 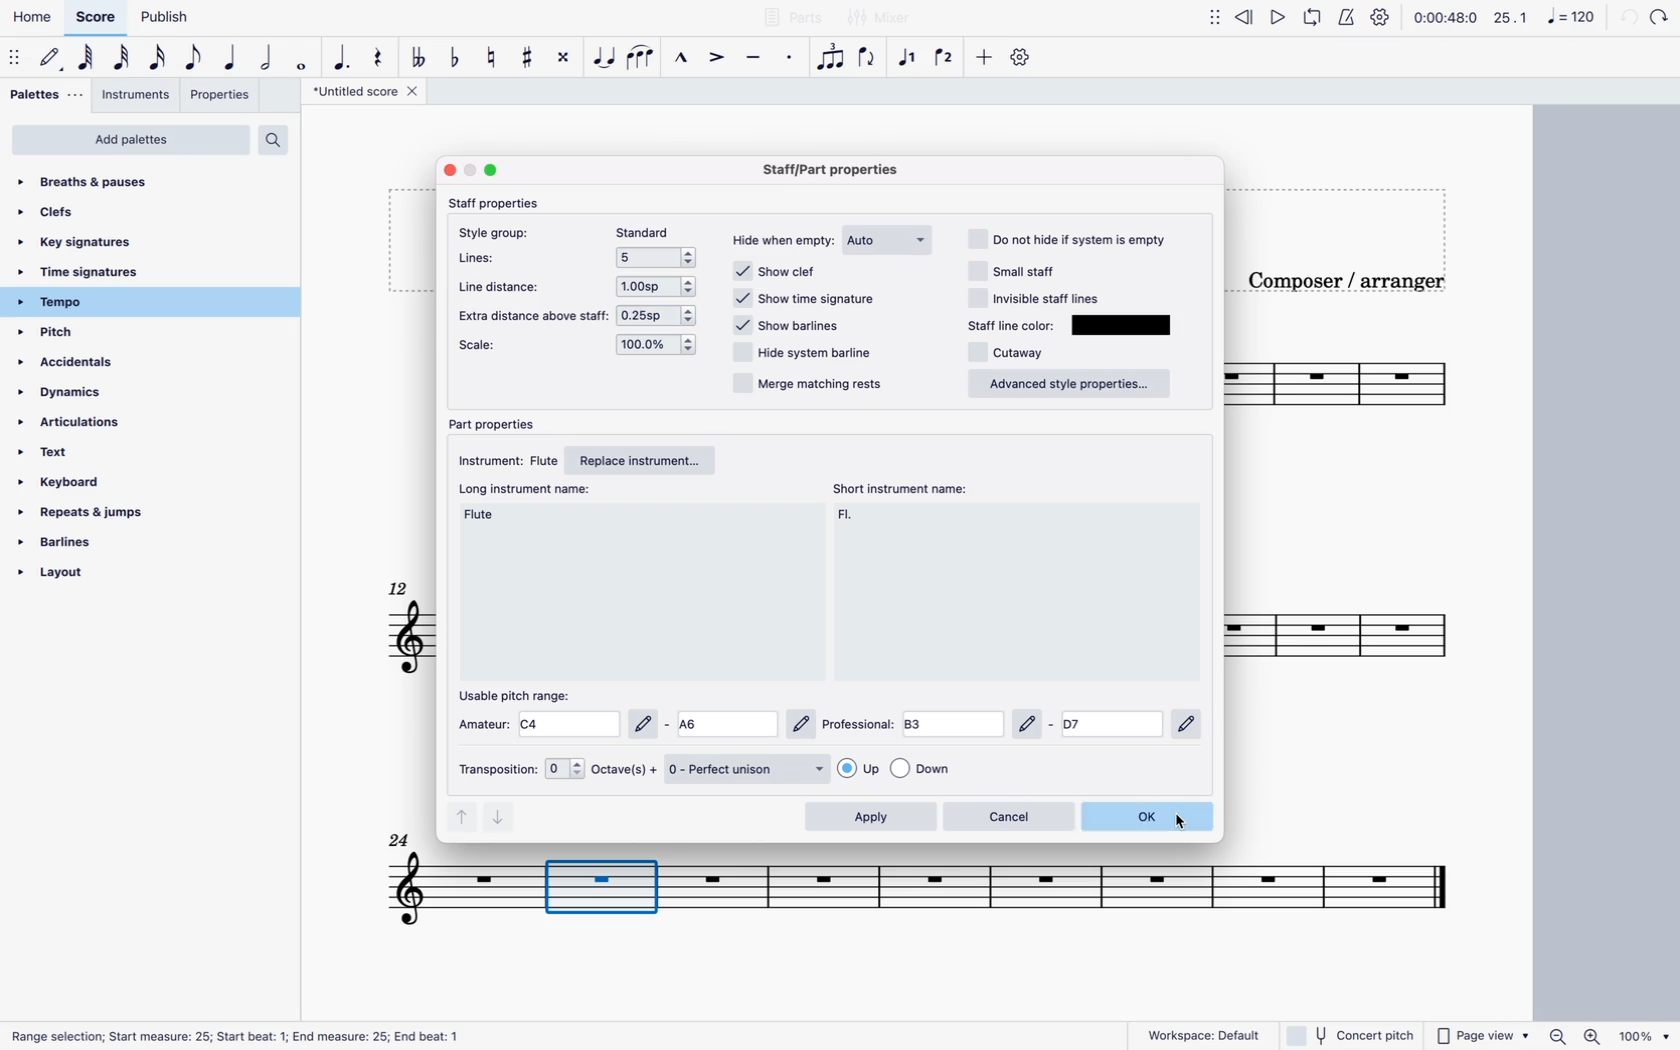 What do you see at coordinates (234, 1035) in the screenshot?
I see `Range selection; Start measure: 25; Start beat: 1; End measure: 25; End beat: 1` at bounding box center [234, 1035].